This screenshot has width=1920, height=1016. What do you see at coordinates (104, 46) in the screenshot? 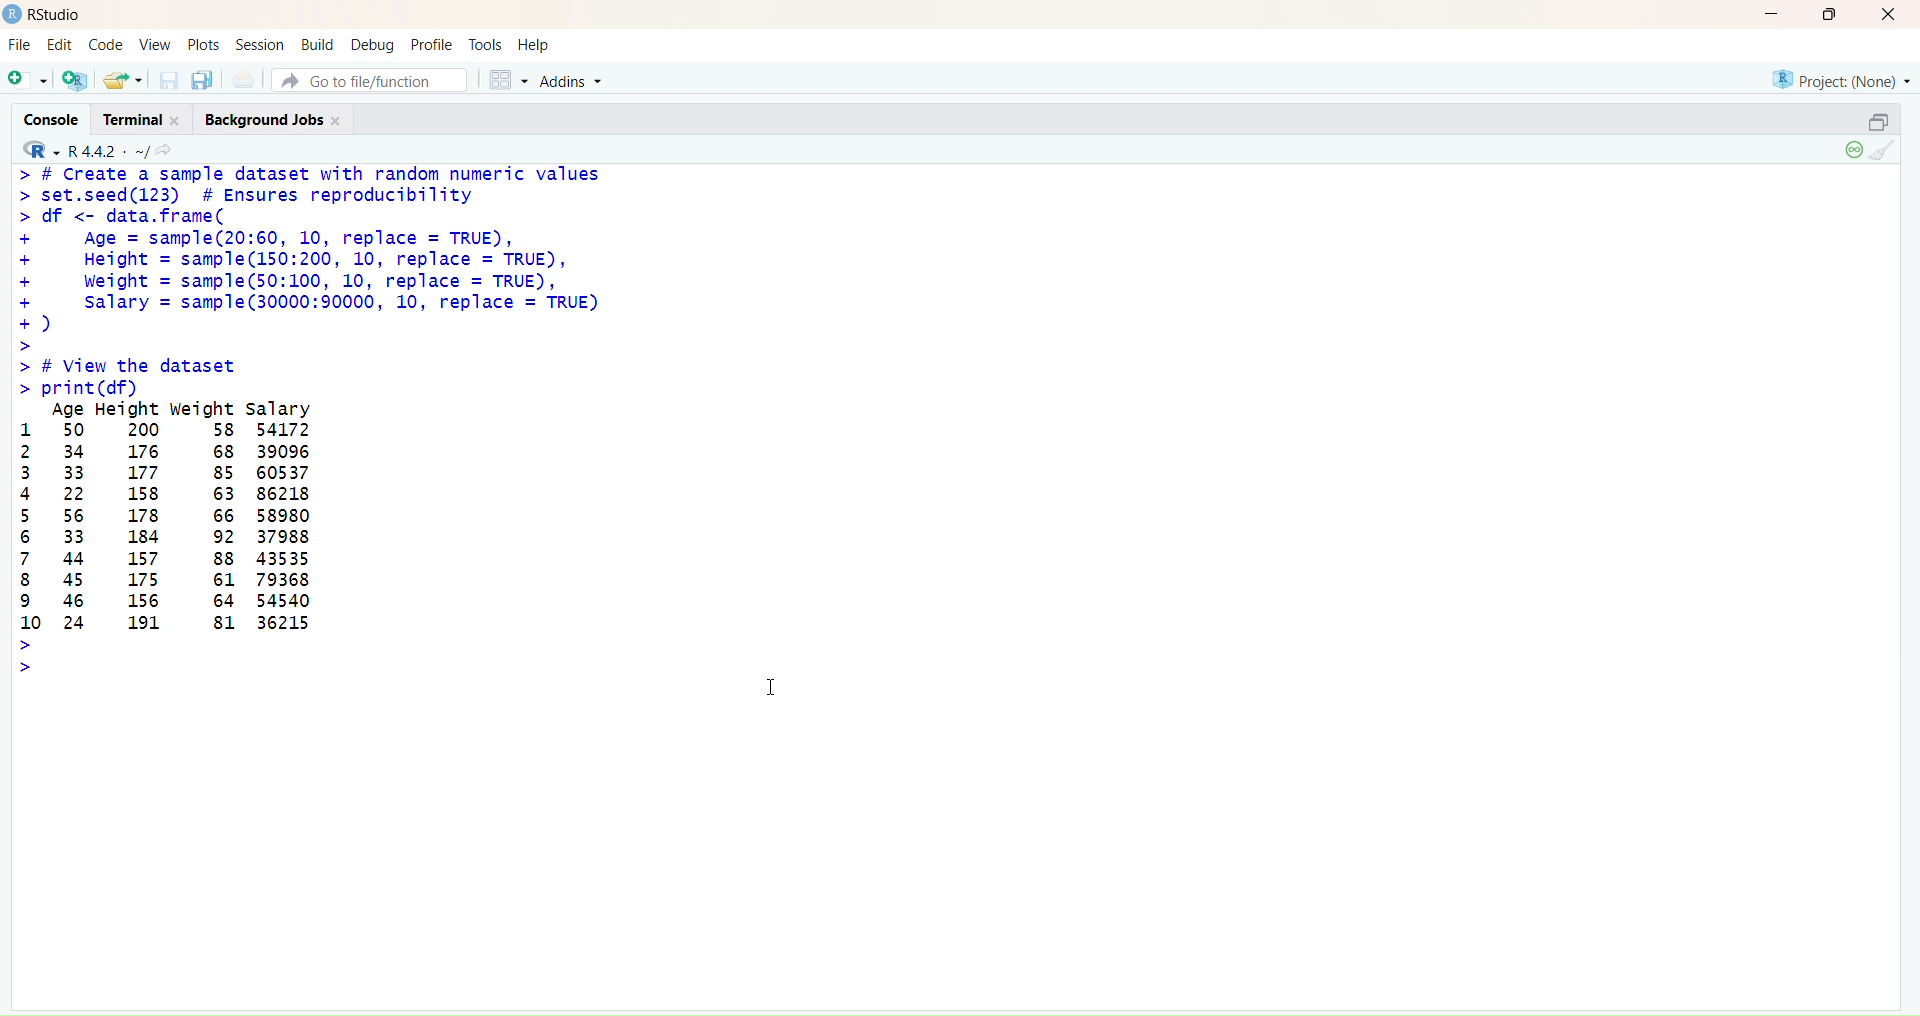
I see `Code` at bounding box center [104, 46].